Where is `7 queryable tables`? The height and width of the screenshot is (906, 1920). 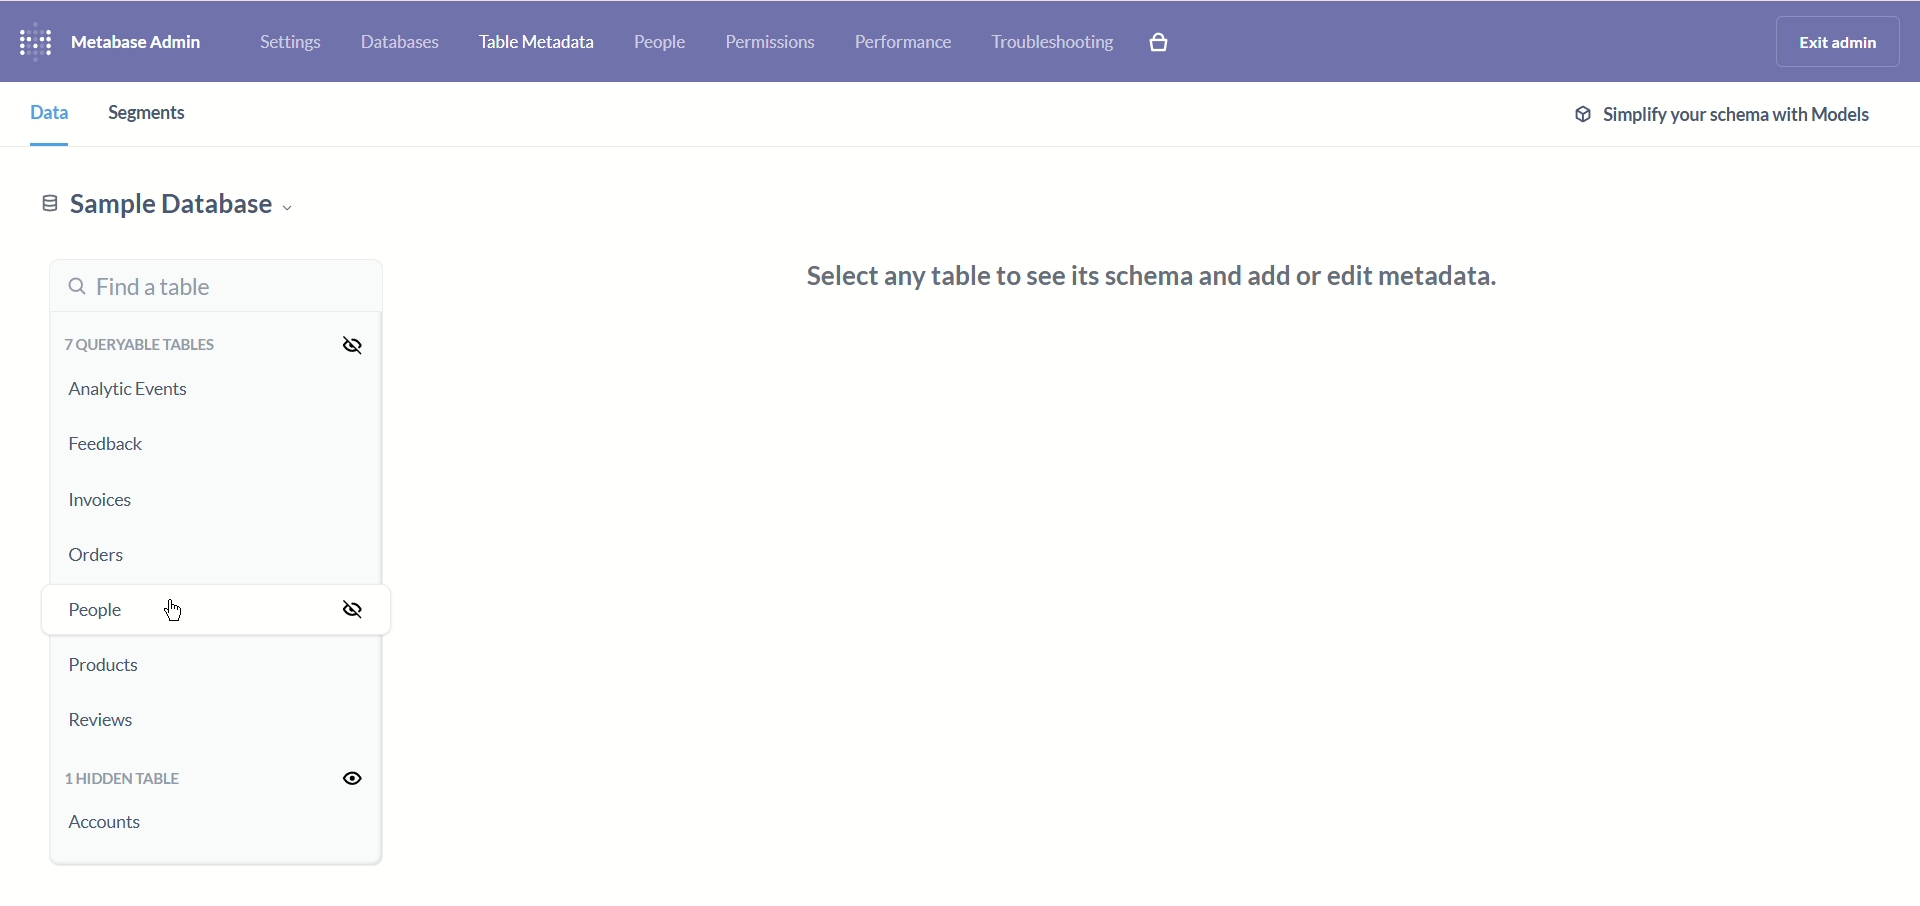 7 queryable tables is located at coordinates (136, 344).